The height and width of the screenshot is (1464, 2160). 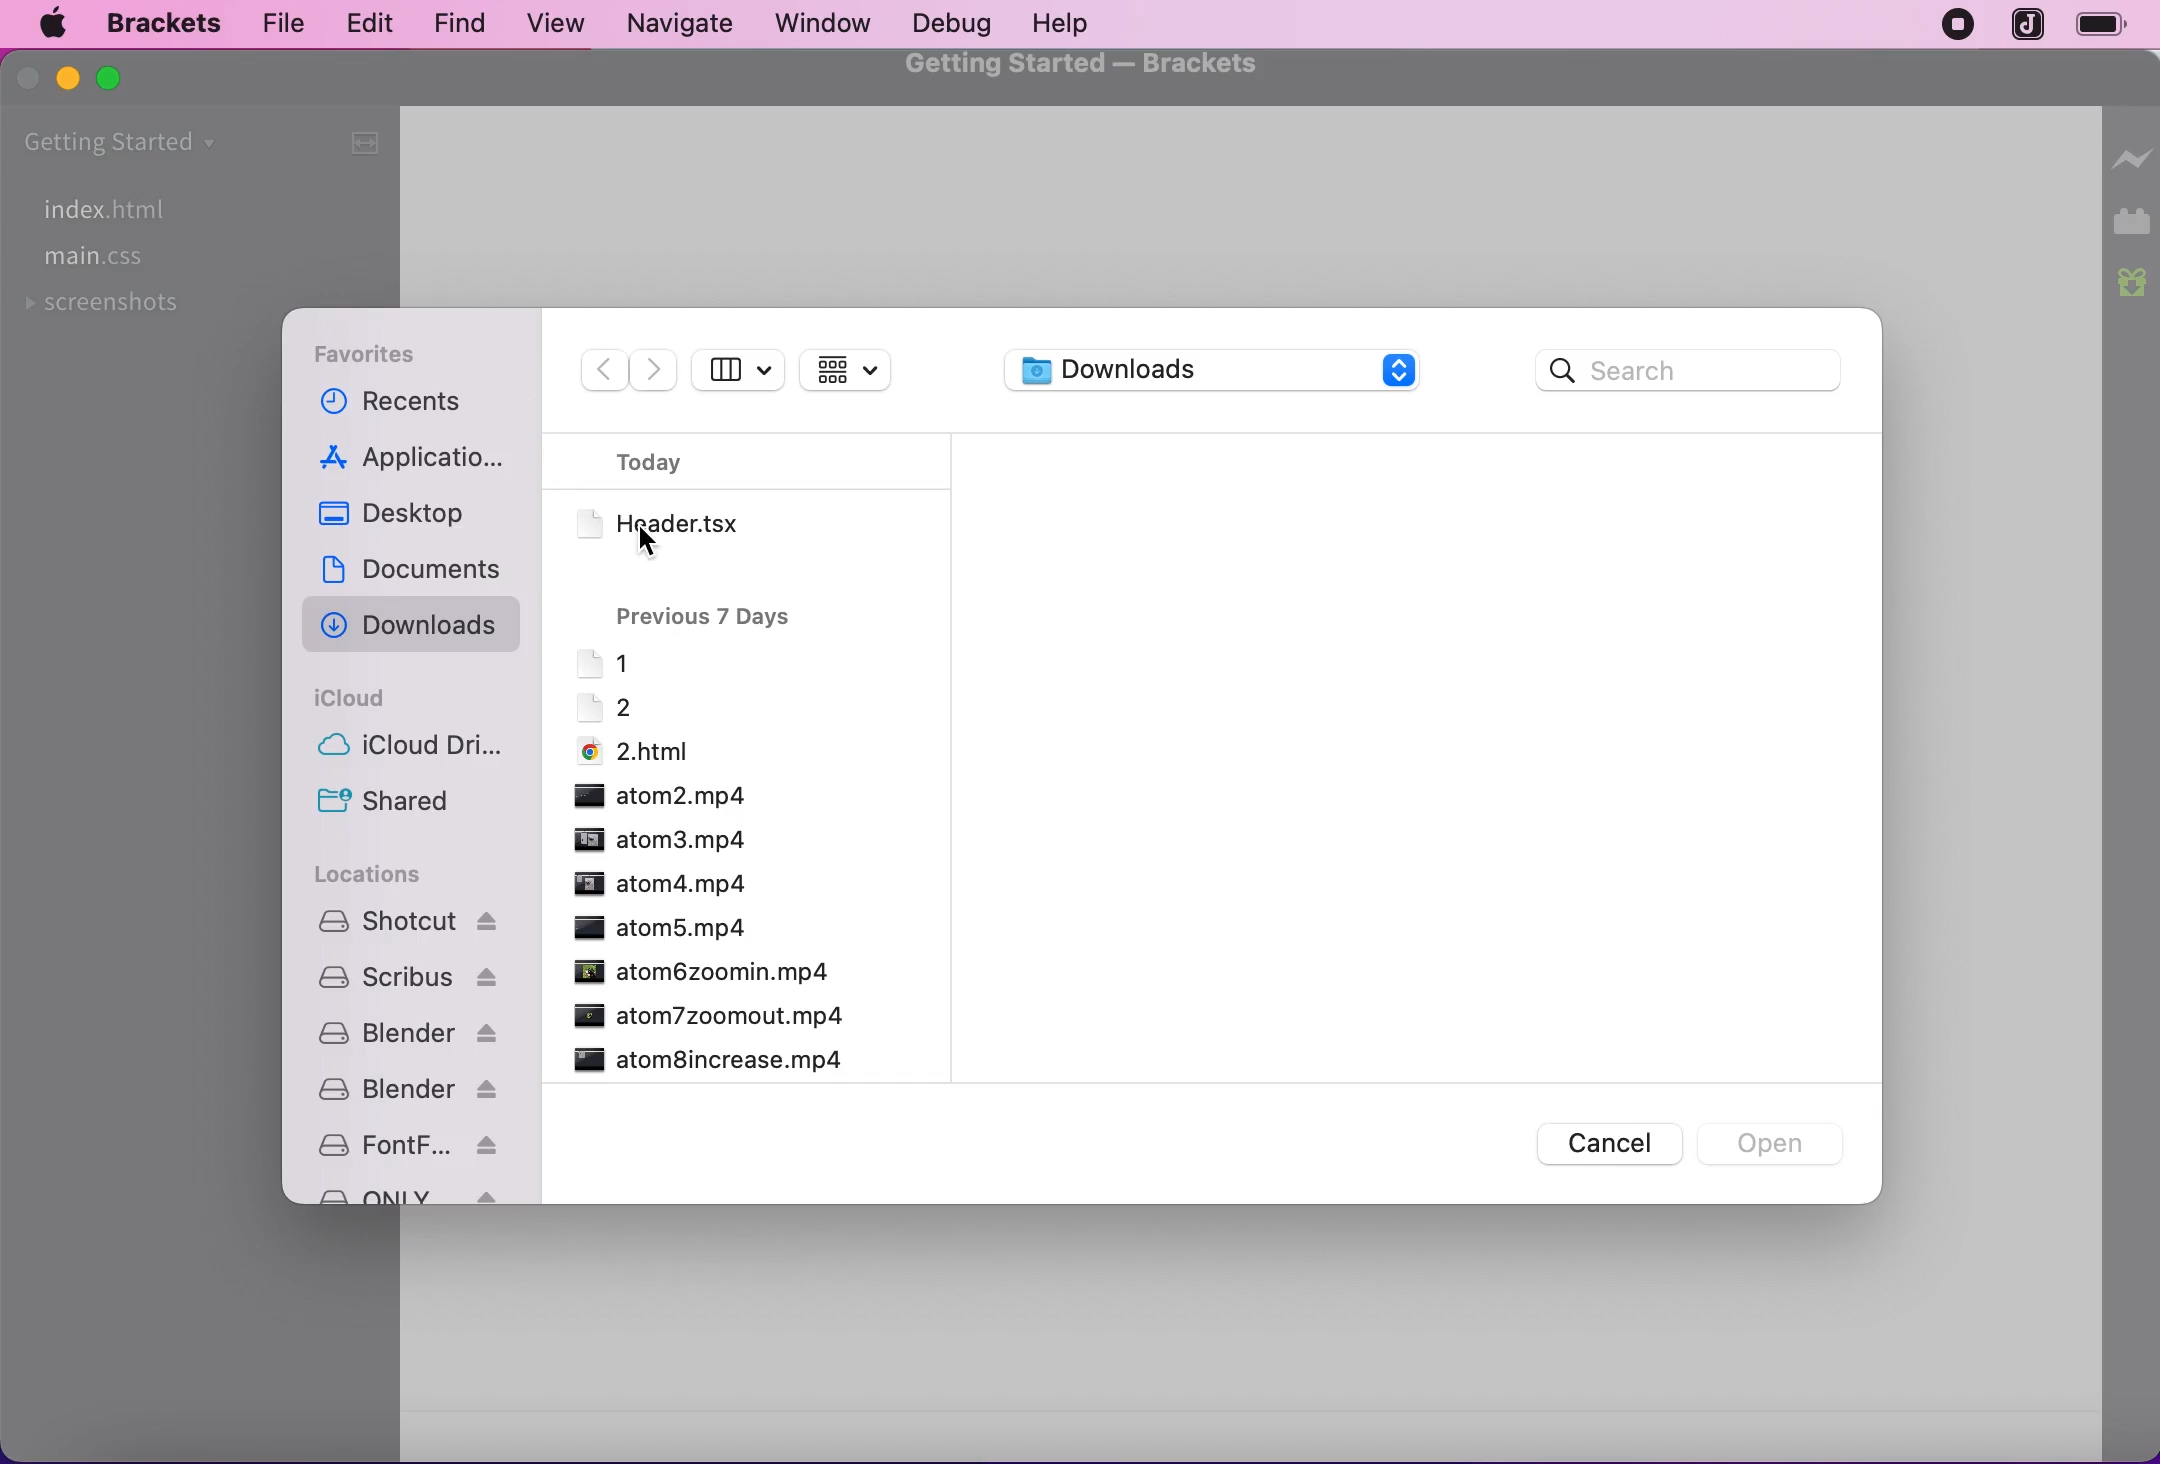 I want to click on help, so click(x=1061, y=25).